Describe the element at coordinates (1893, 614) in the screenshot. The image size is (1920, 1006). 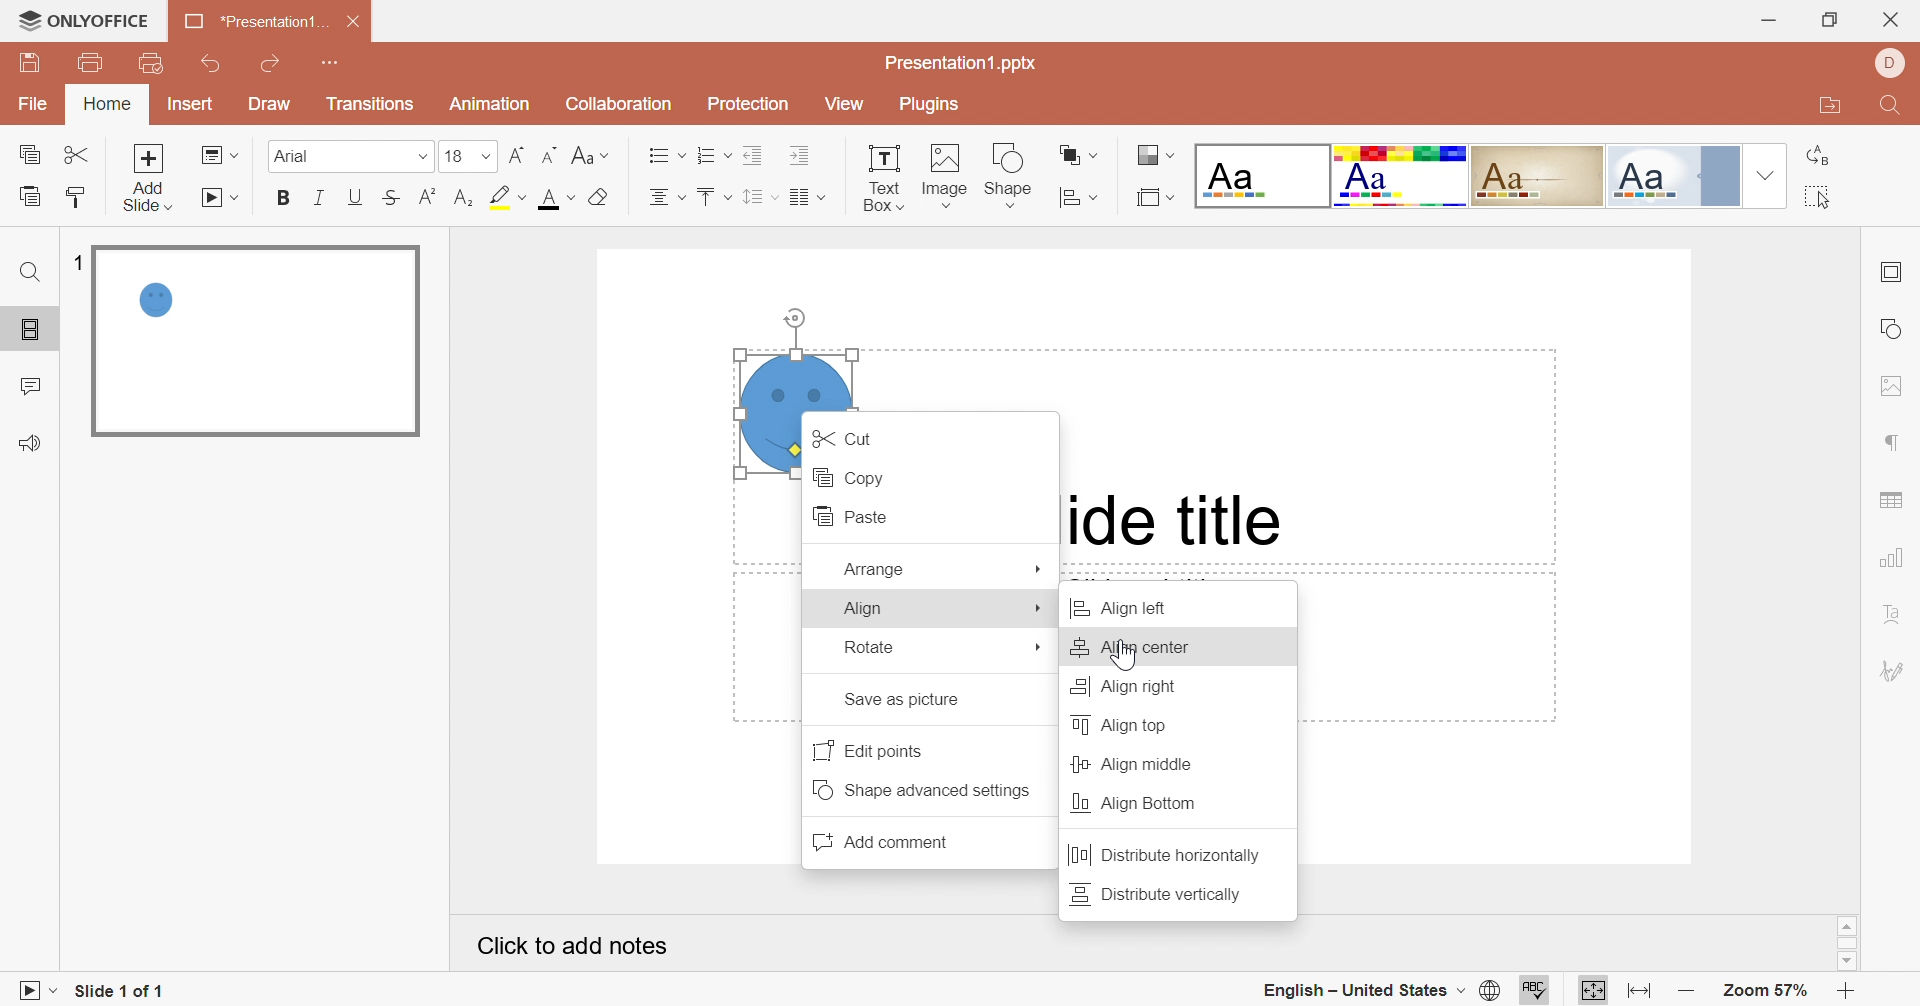
I see `Text Art settings` at that location.